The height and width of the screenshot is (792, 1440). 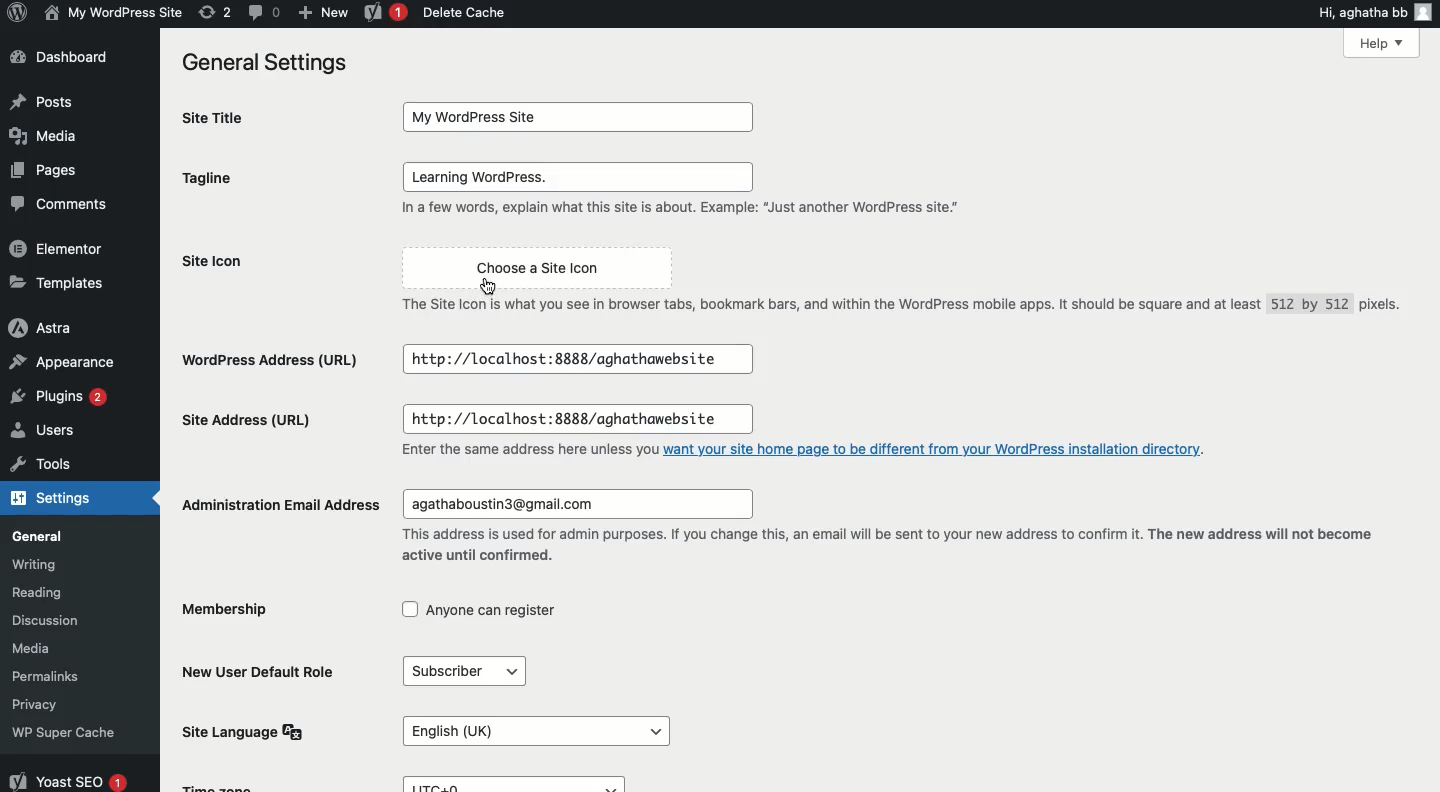 What do you see at coordinates (453, 670) in the screenshot?
I see `Subscriber ` at bounding box center [453, 670].